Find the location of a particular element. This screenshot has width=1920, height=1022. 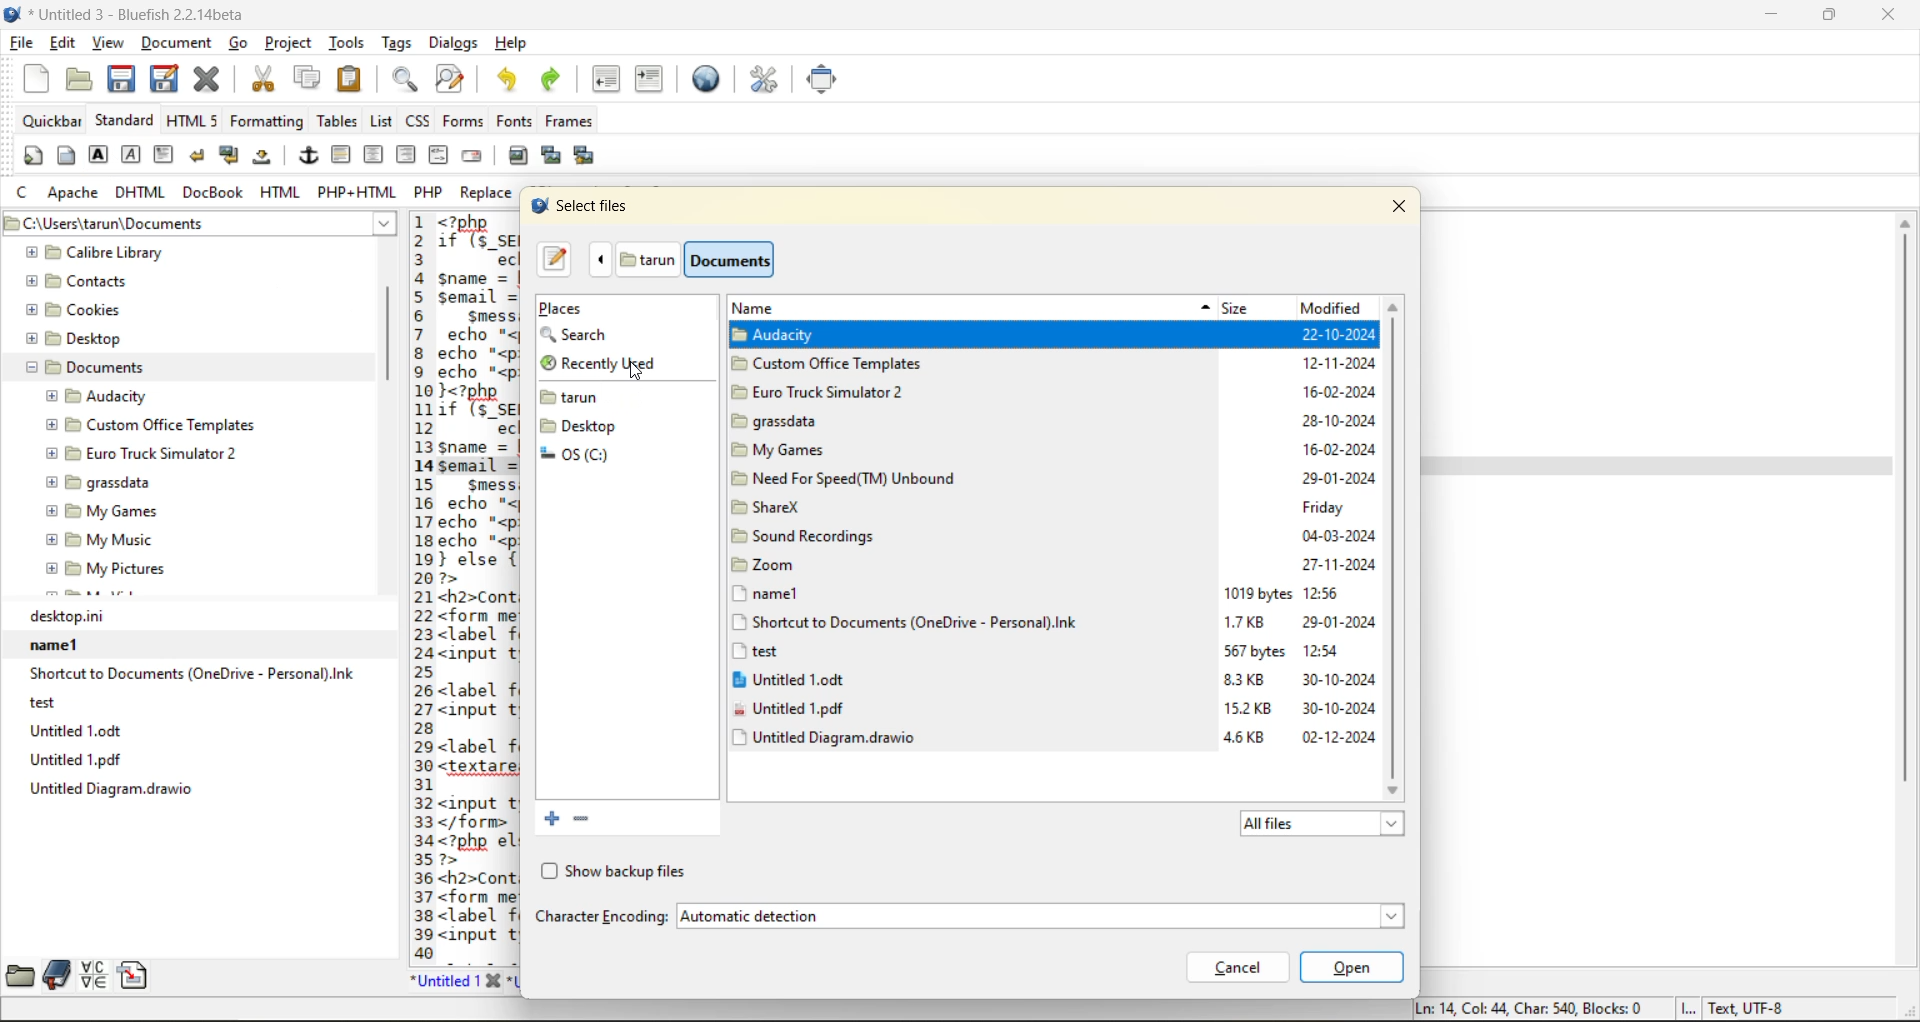

tags is located at coordinates (396, 45).